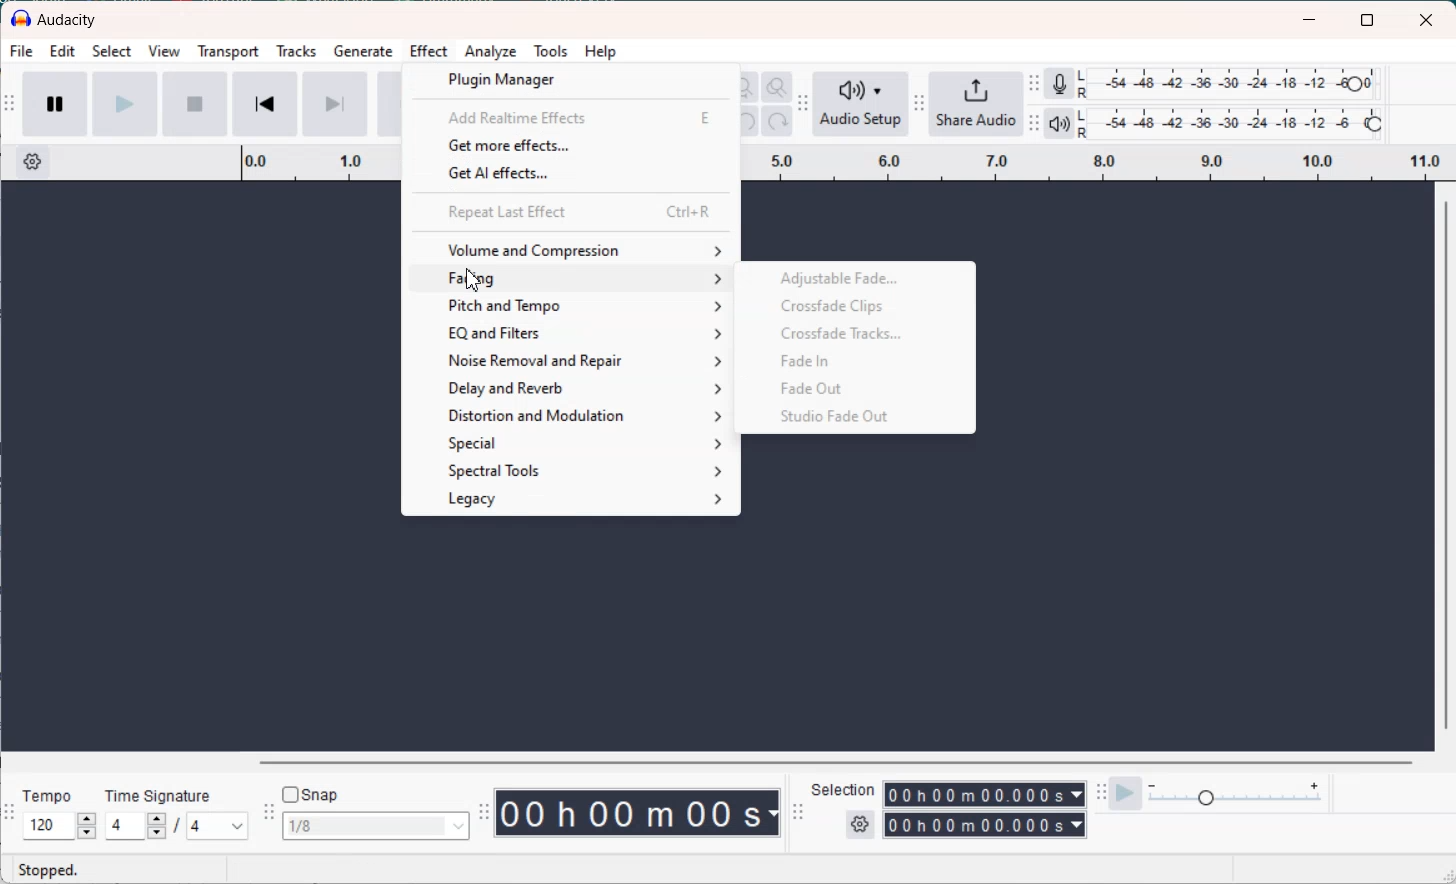 This screenshot has width=1456, height=884. What do you see at coordinates (489, 52) in the screenshot?
I see `Analyze` at bounding box center [489, 52].